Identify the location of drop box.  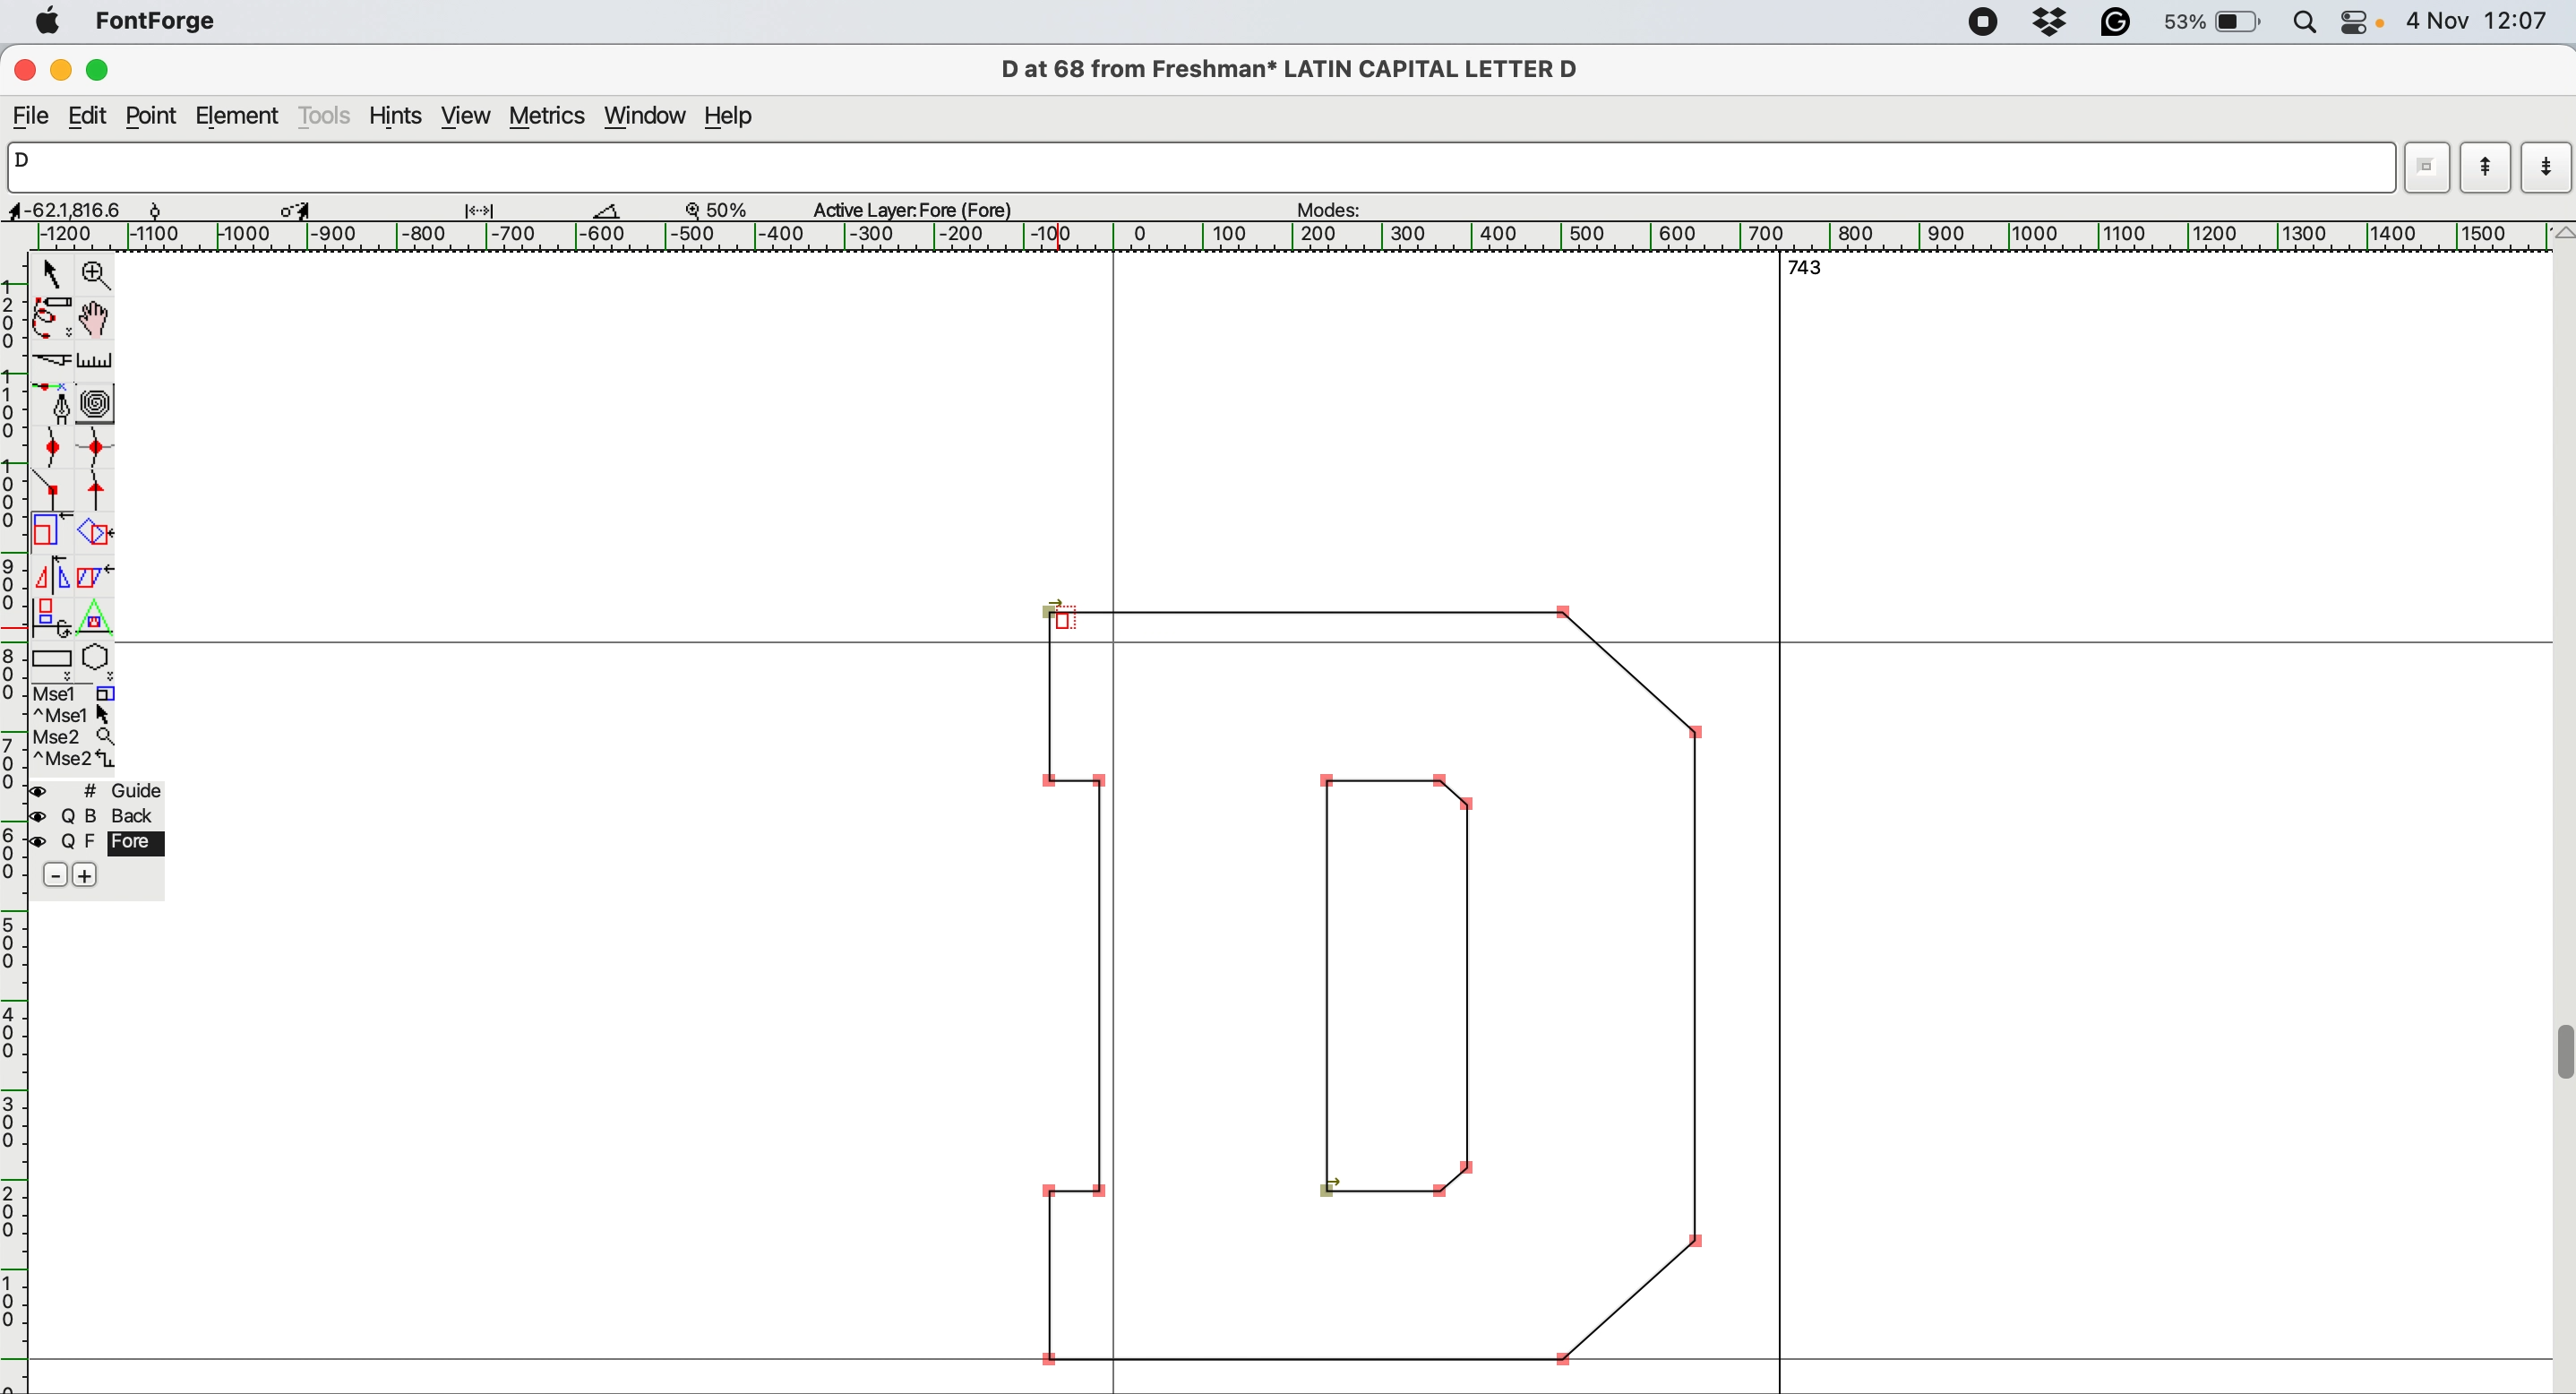
(2057, 25).